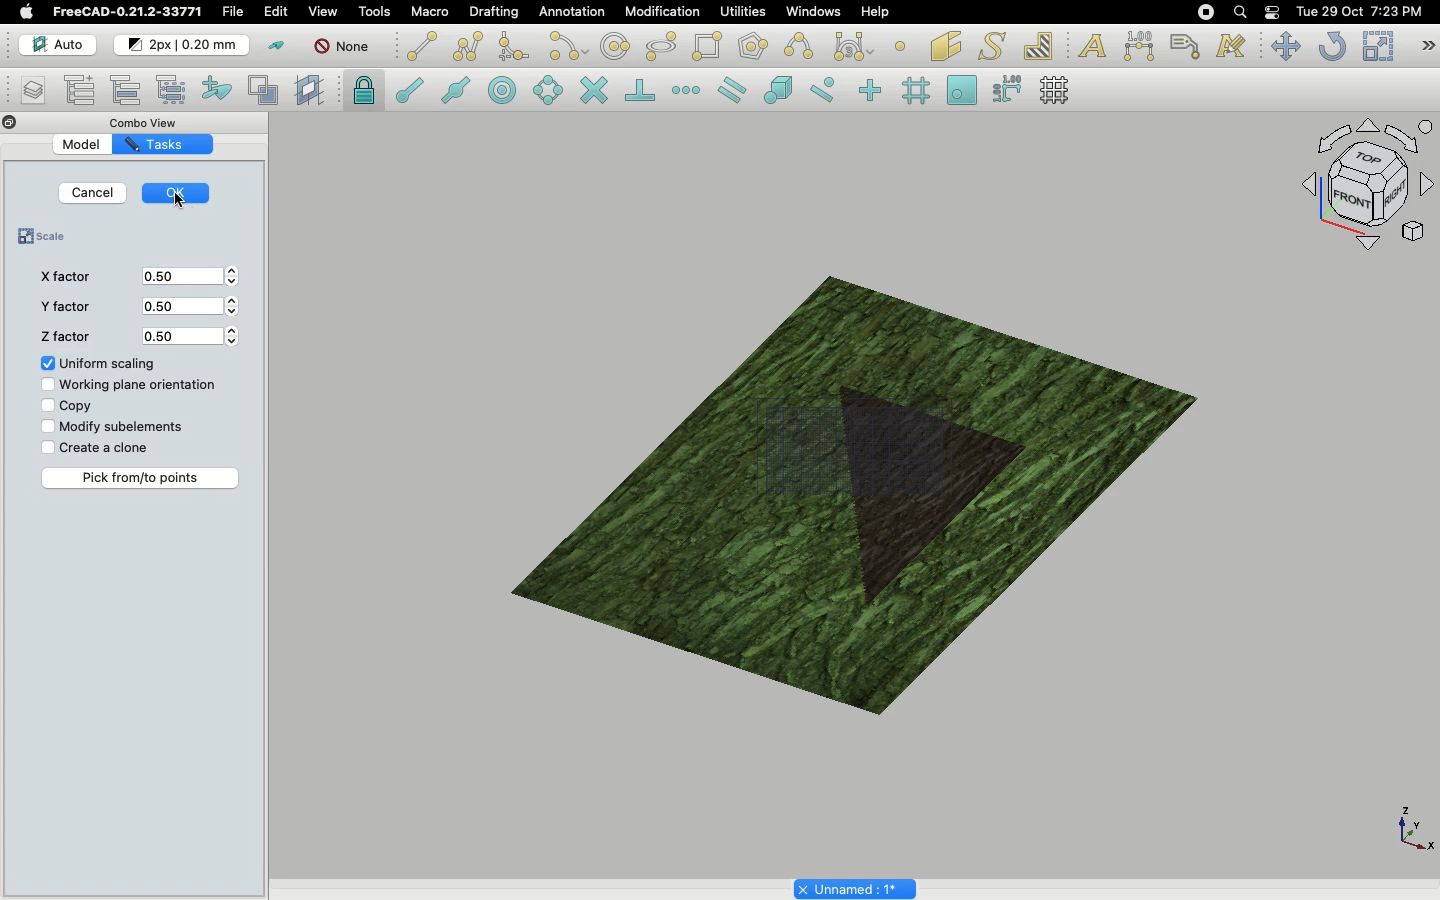  I want to click on Snap lock, so click(364, 90).